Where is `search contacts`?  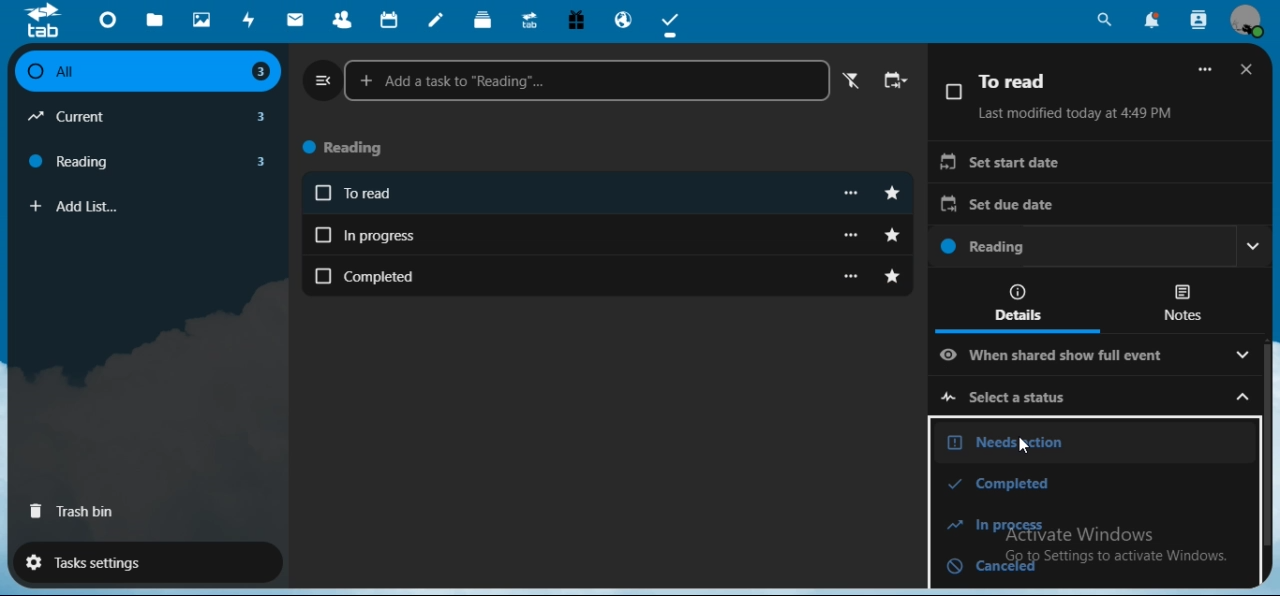 search contacts is located at coordinates (1200, 18).